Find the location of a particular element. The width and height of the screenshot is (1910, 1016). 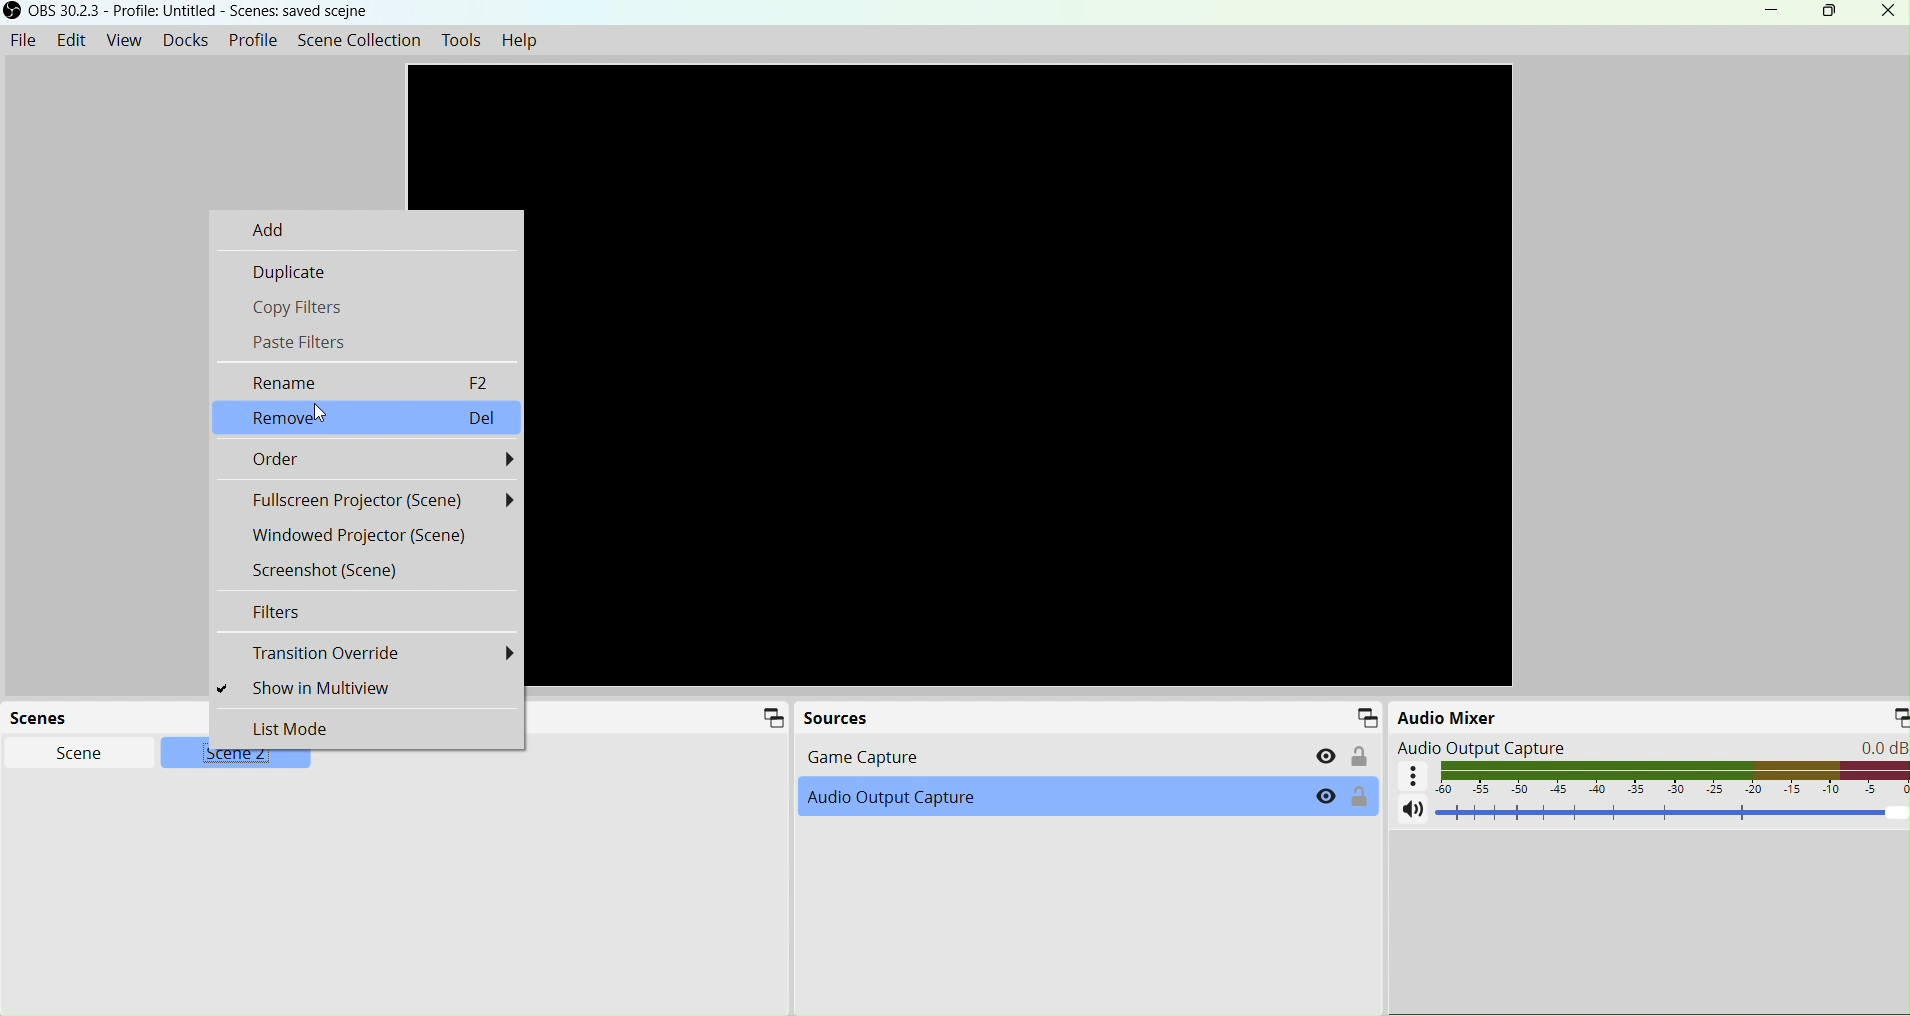

Help is located at coordinates (520, 40).